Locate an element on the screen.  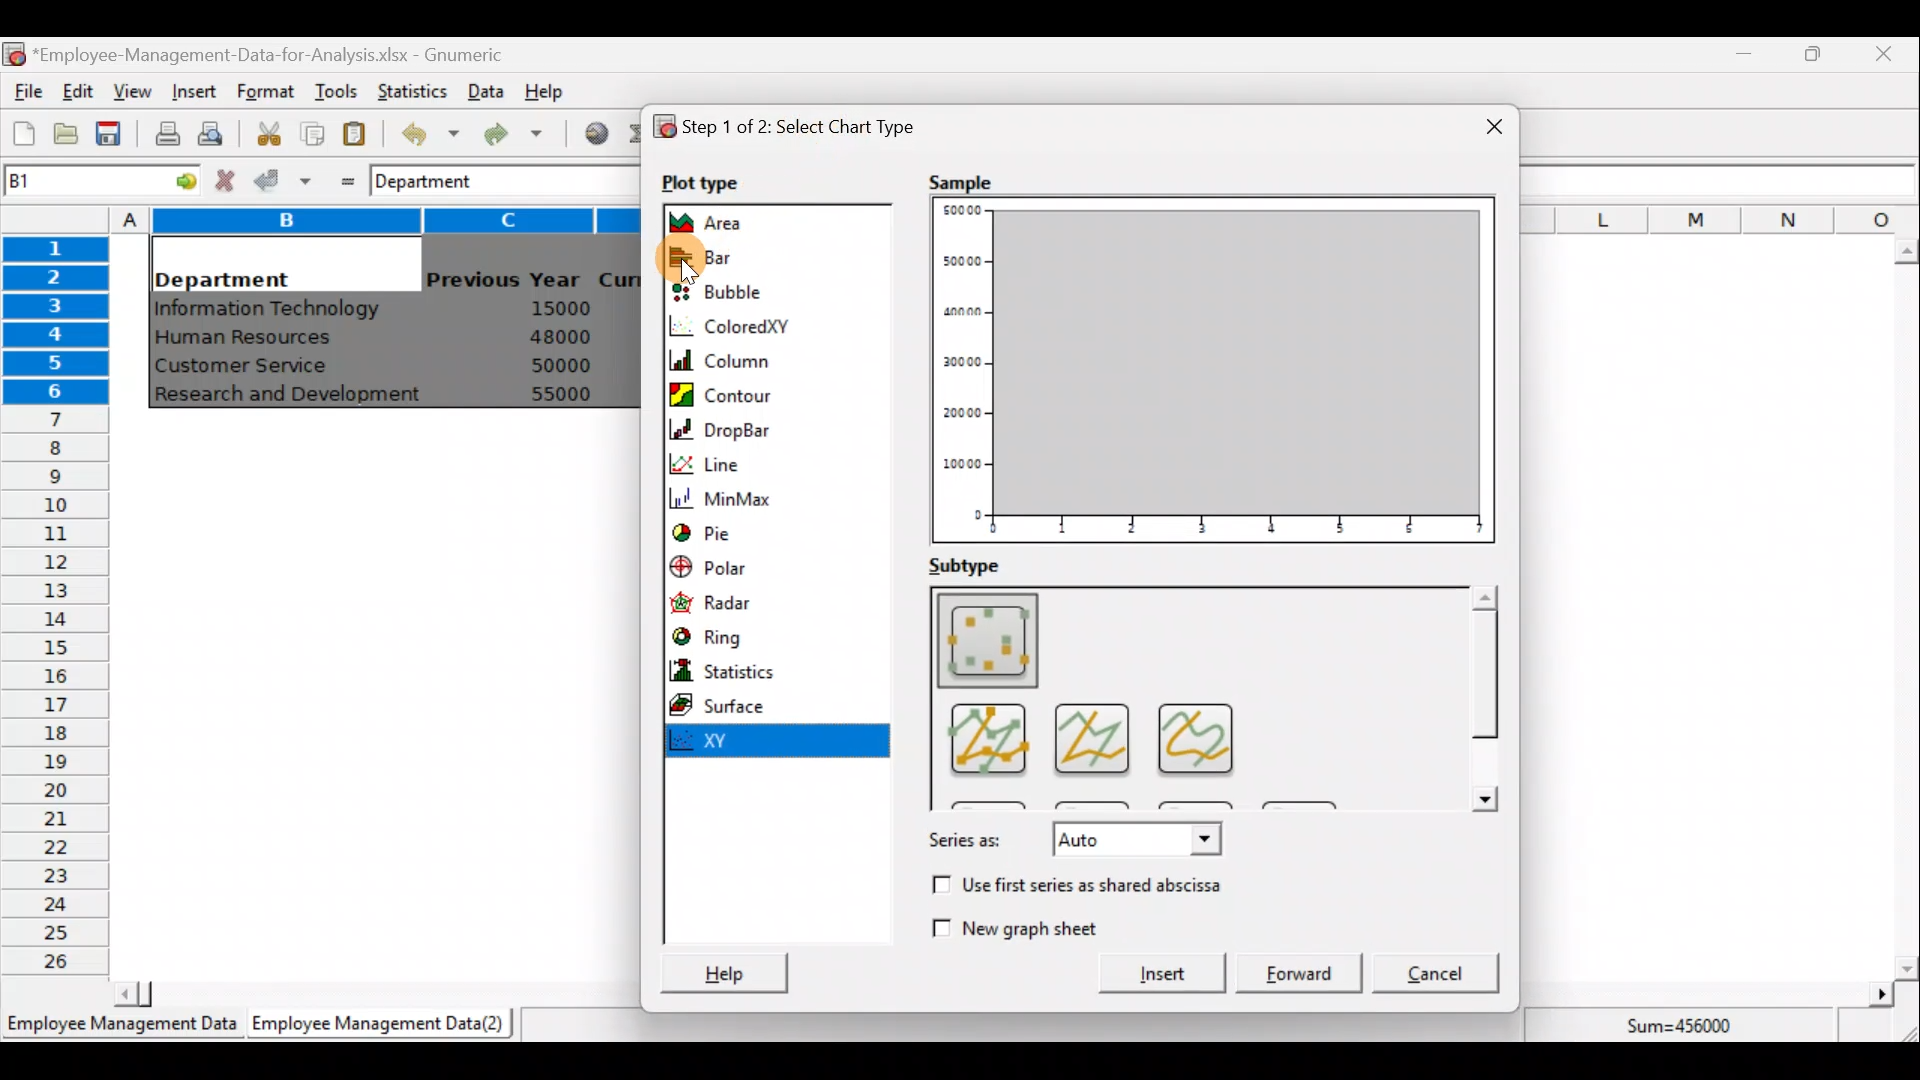
ColoredXY is located at coordinates (766, 325).